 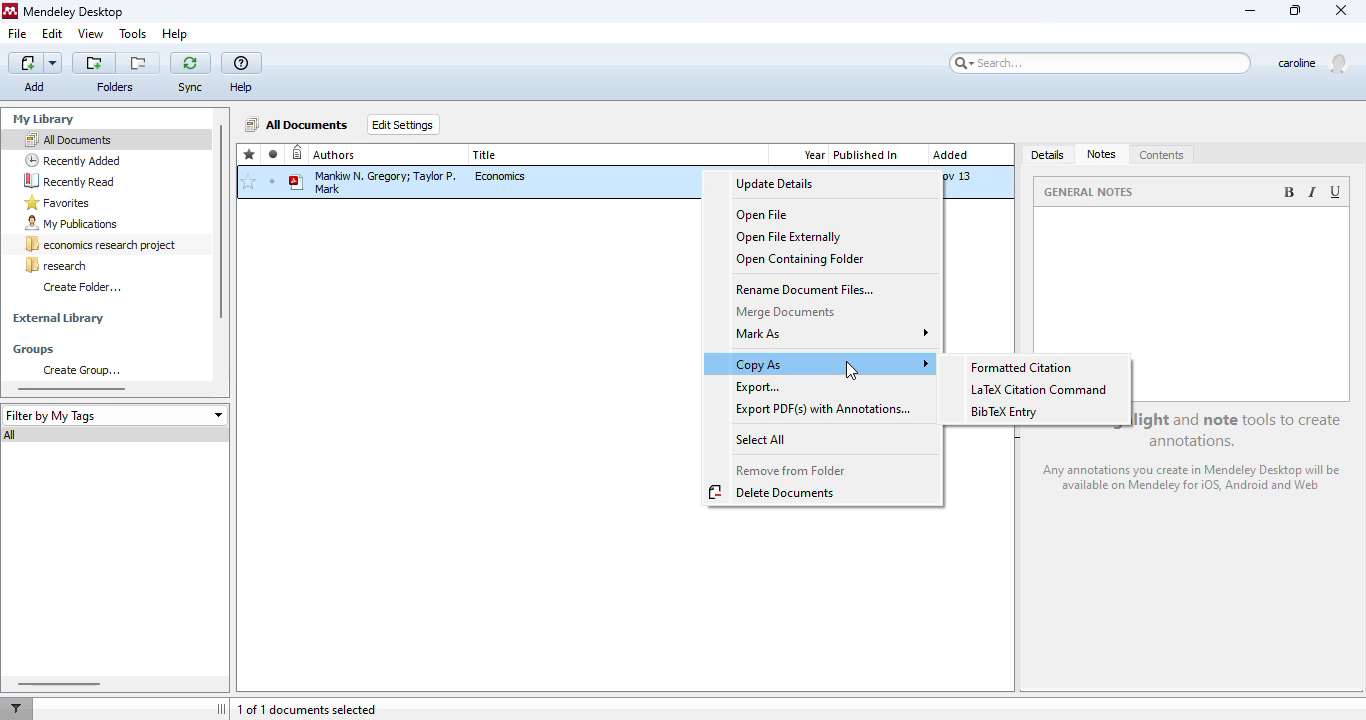 What do you see at coordinates (12, 435) in the screenshot?
I see `all` at bounding box center [12, 435].